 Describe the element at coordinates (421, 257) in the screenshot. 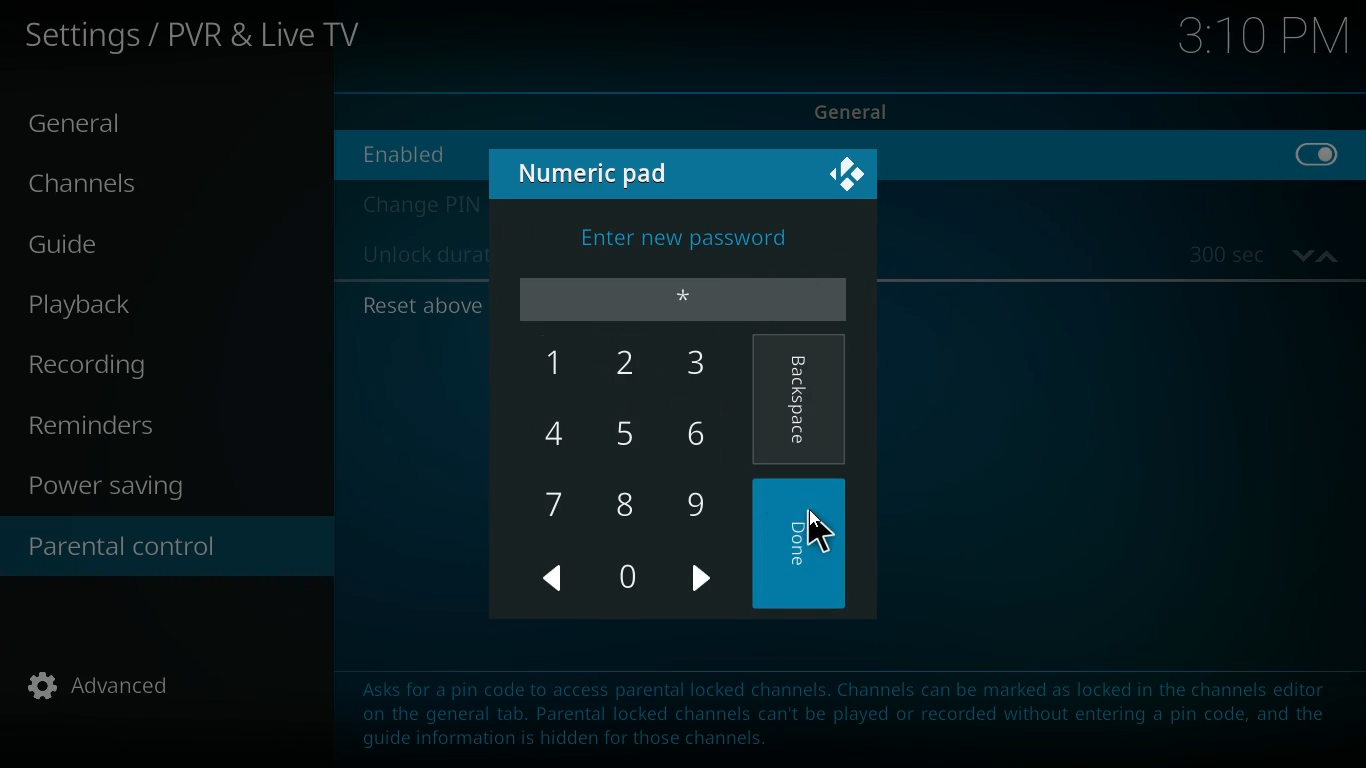

I see `unlock duration` at that location.